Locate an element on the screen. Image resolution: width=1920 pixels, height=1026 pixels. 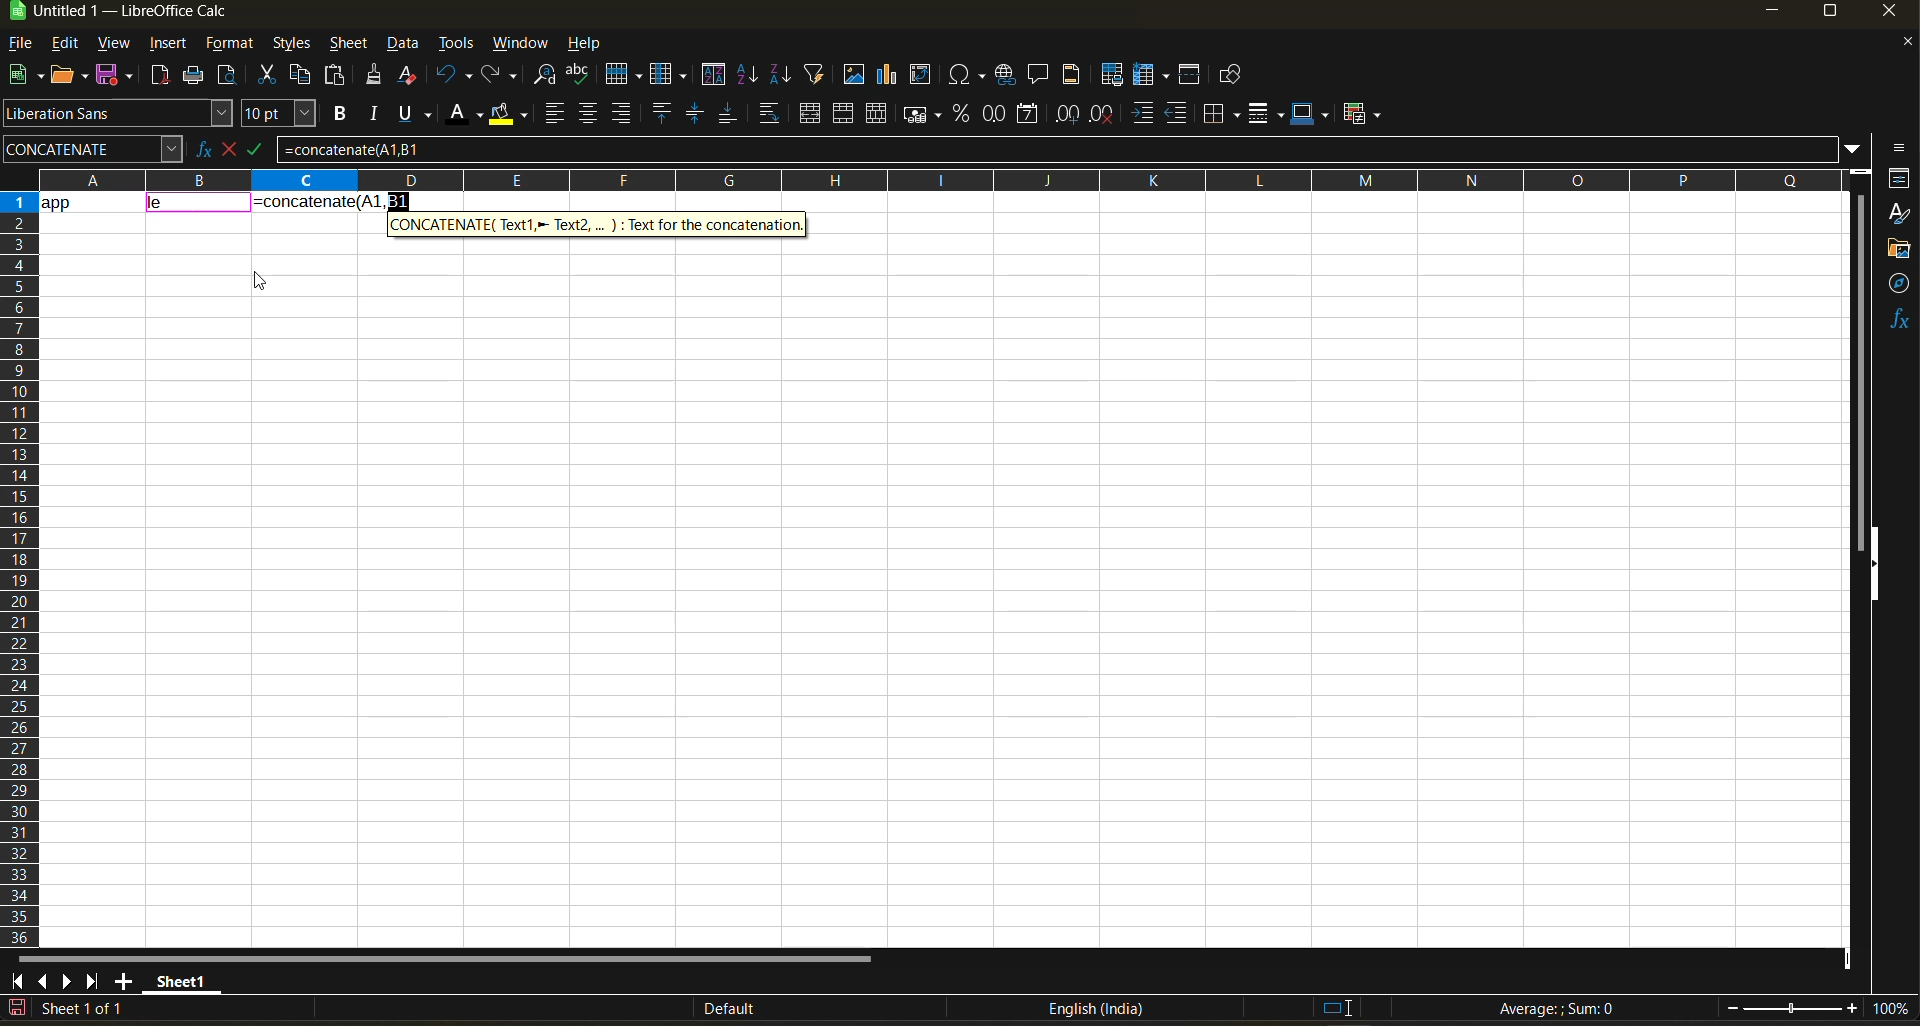
redo  is located at coordinates (501, 76).